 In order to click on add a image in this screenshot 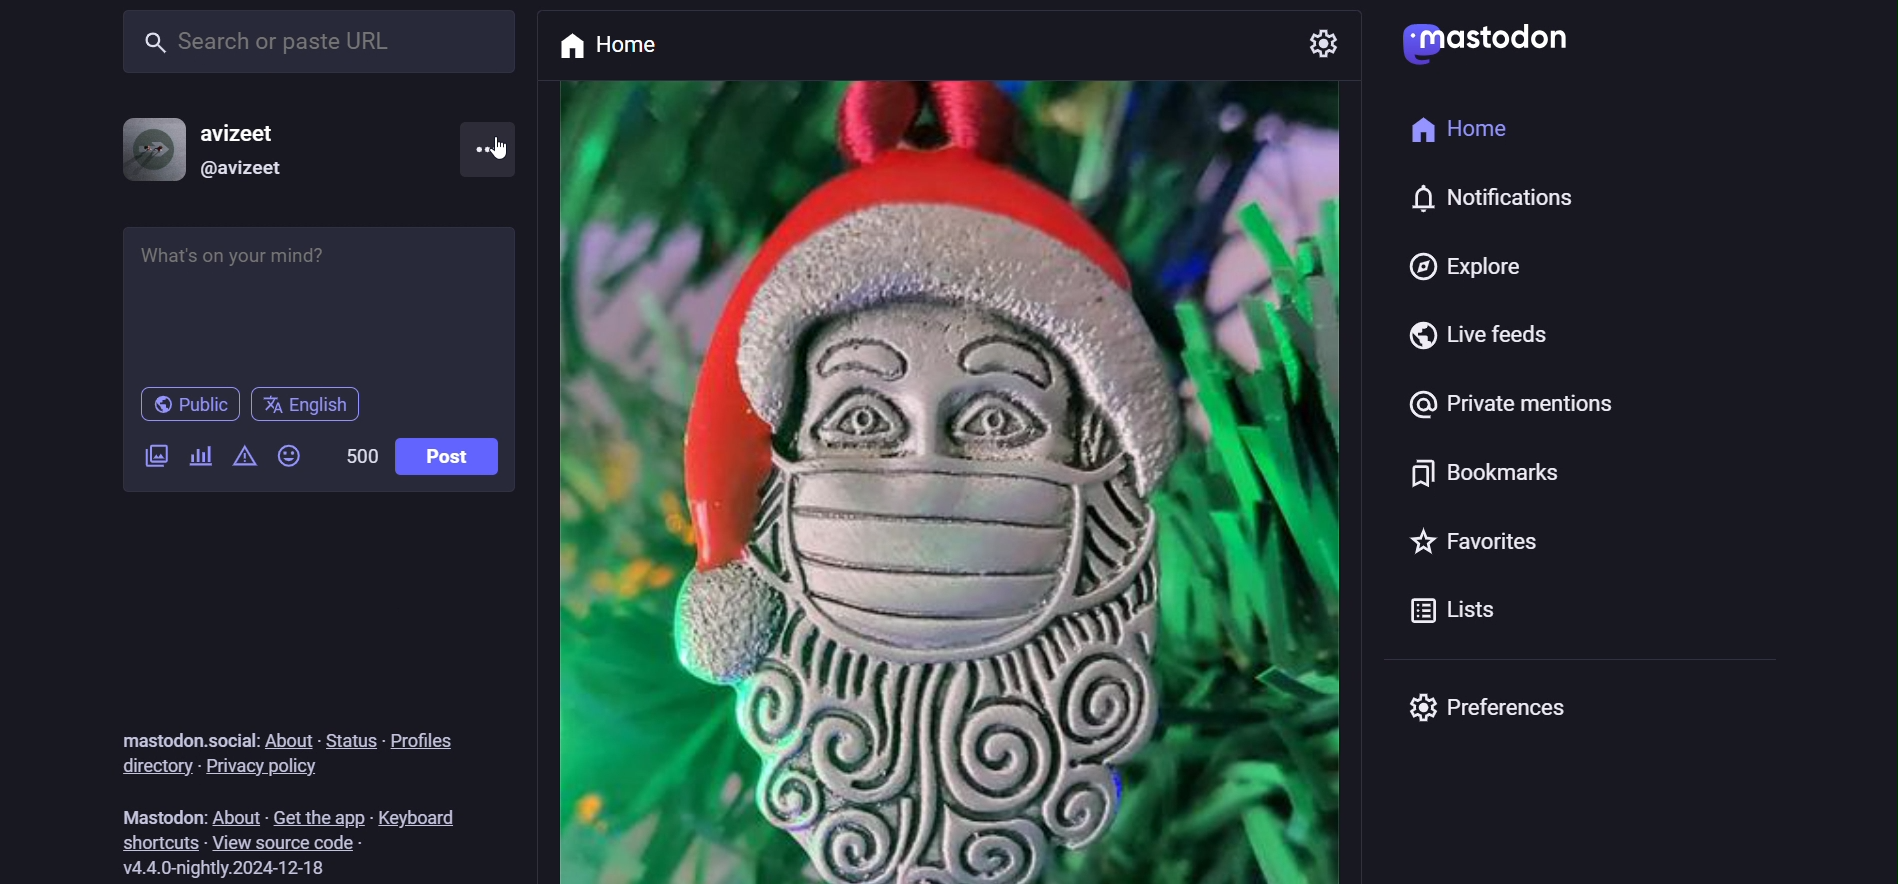, I will do `click(153, 458)`.